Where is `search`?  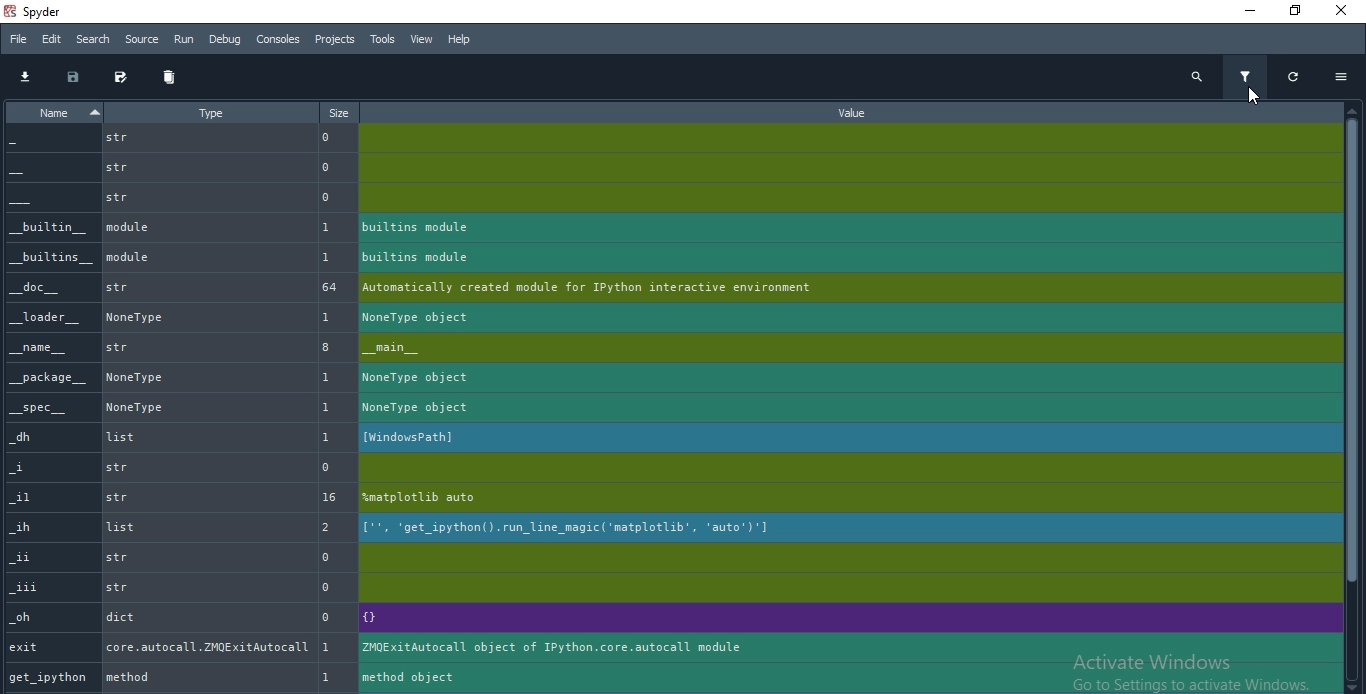
search is located at coordinates (1194, 74).